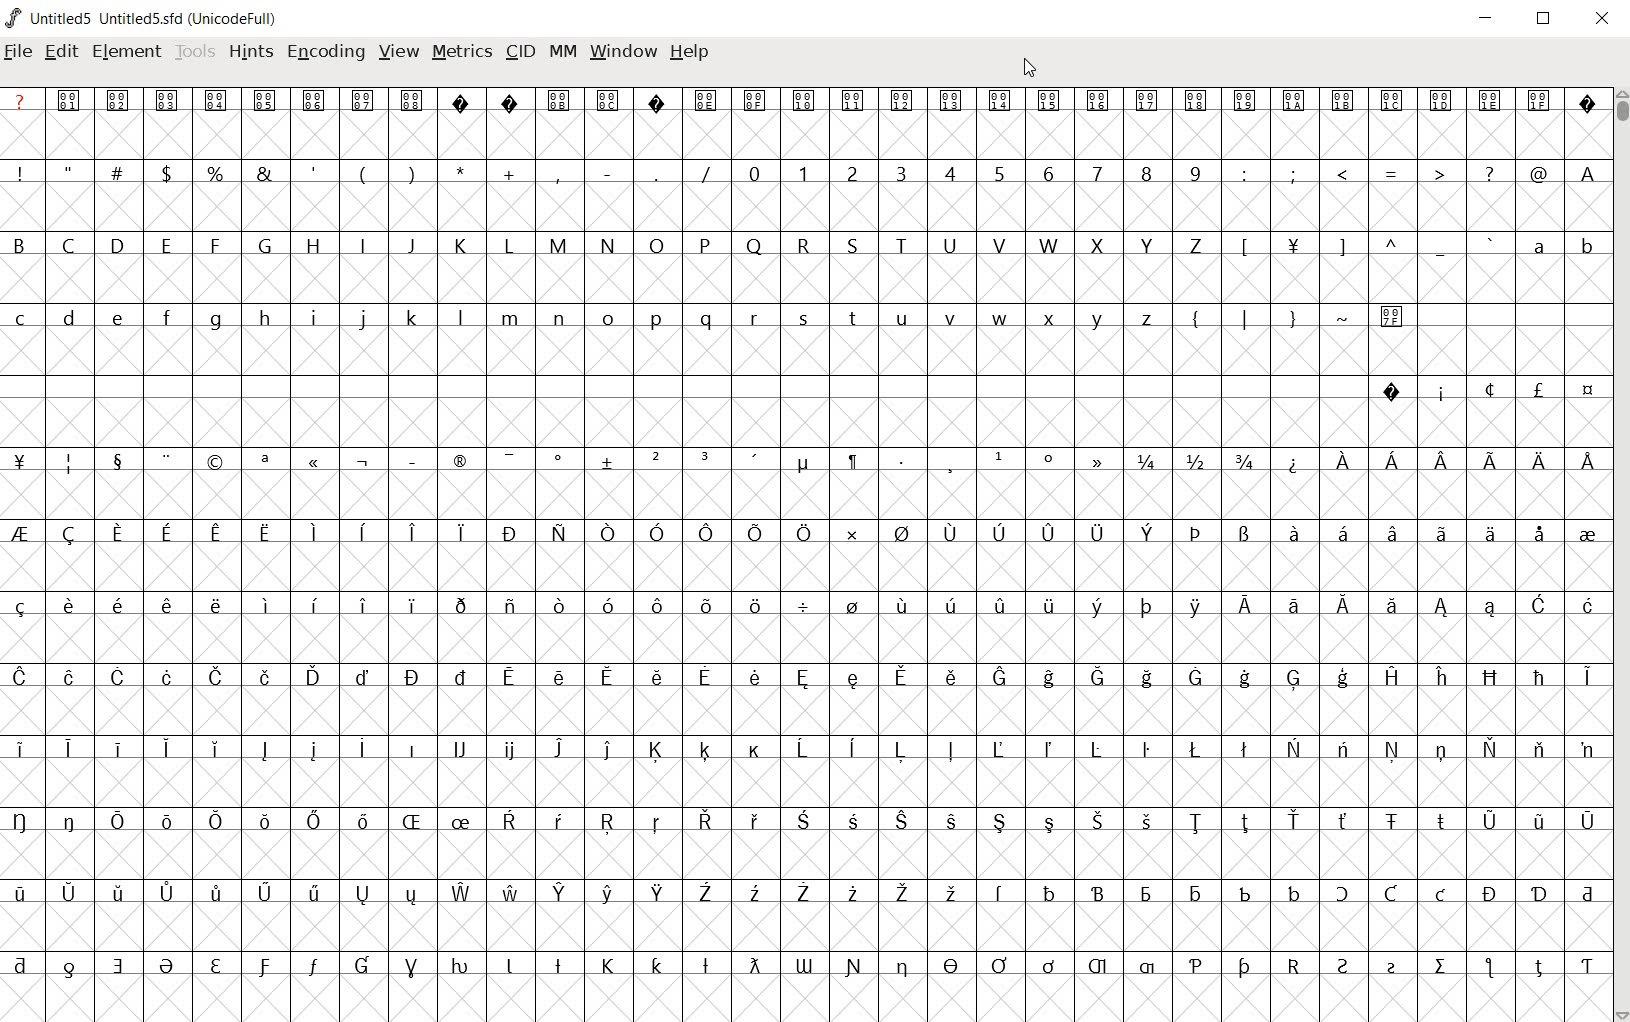 The height and width of the screenshot is (1022, 1630). Describe the element at coordinates (1344, 104) in the screenshot. I see `Symbol` at that location.